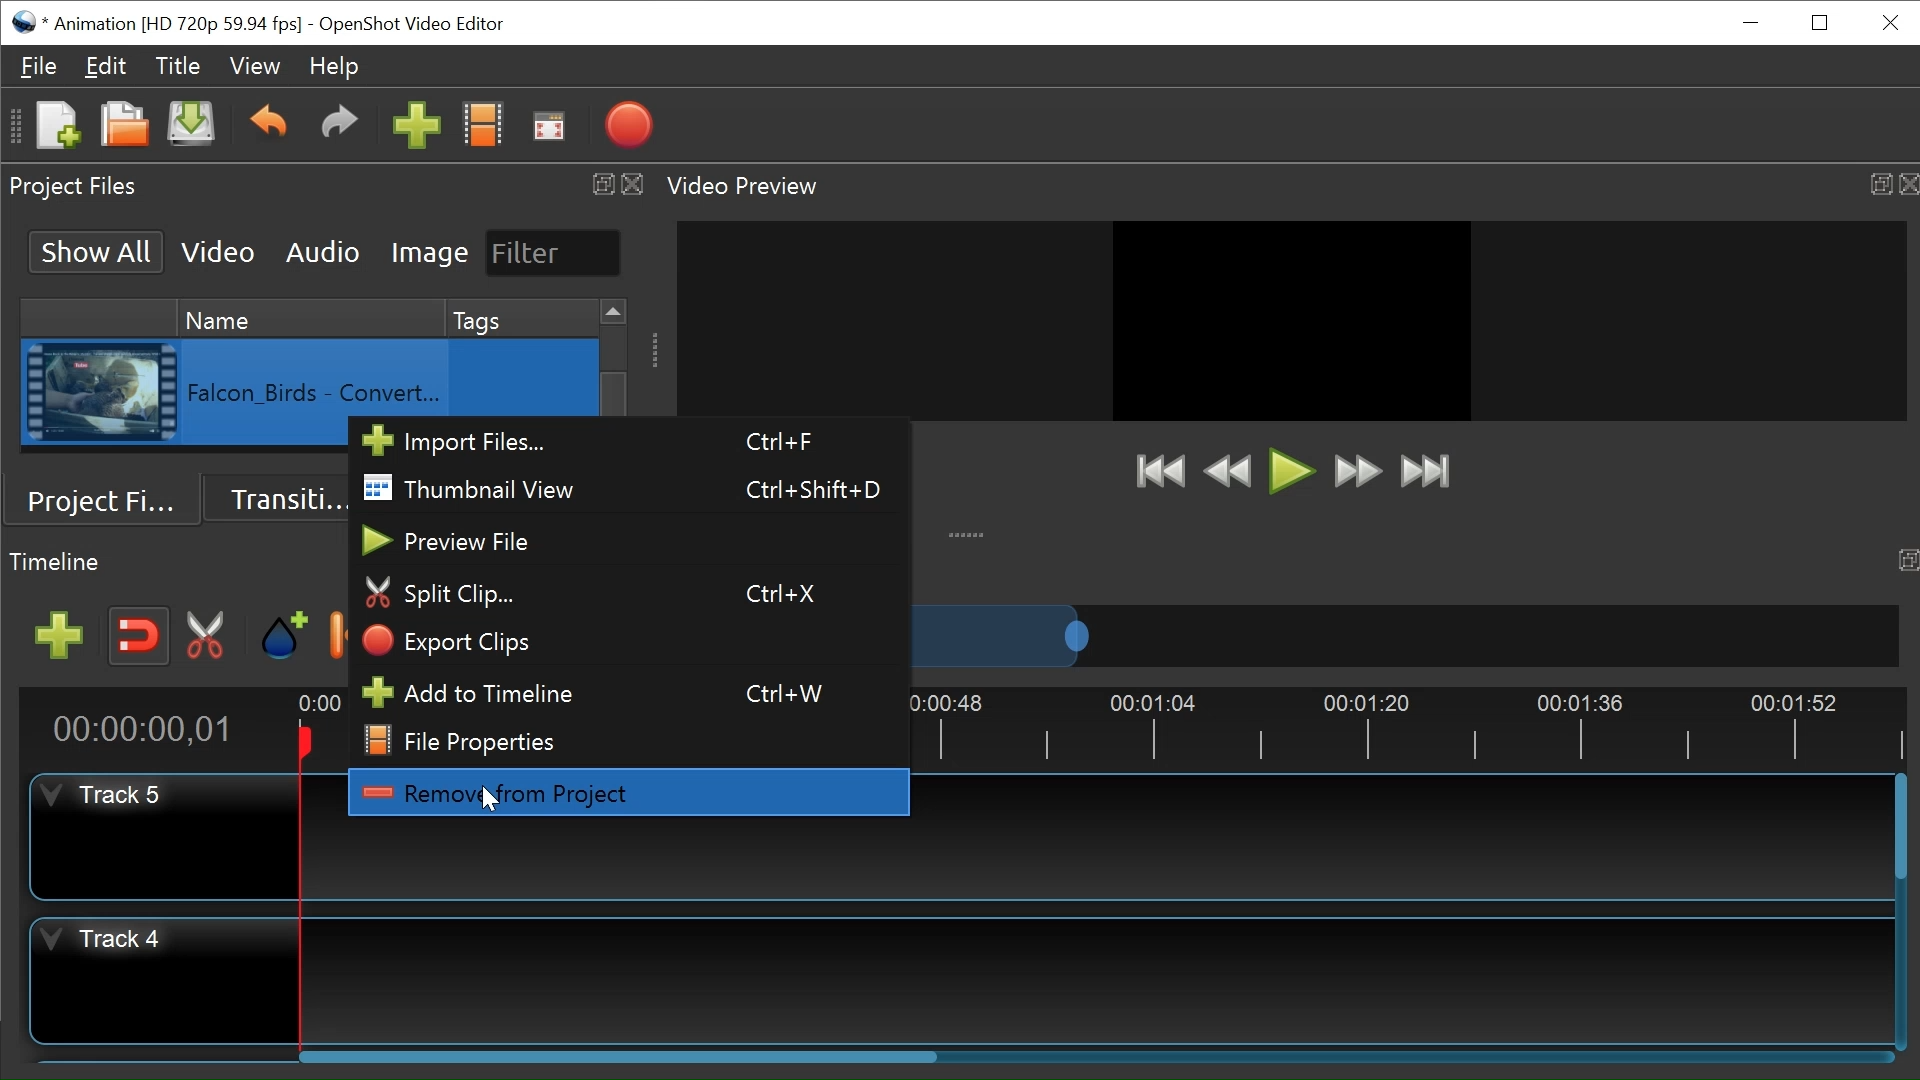 The width and height of the screenshot is (1920, 1080). I want to click on Title, so click(178, 66).